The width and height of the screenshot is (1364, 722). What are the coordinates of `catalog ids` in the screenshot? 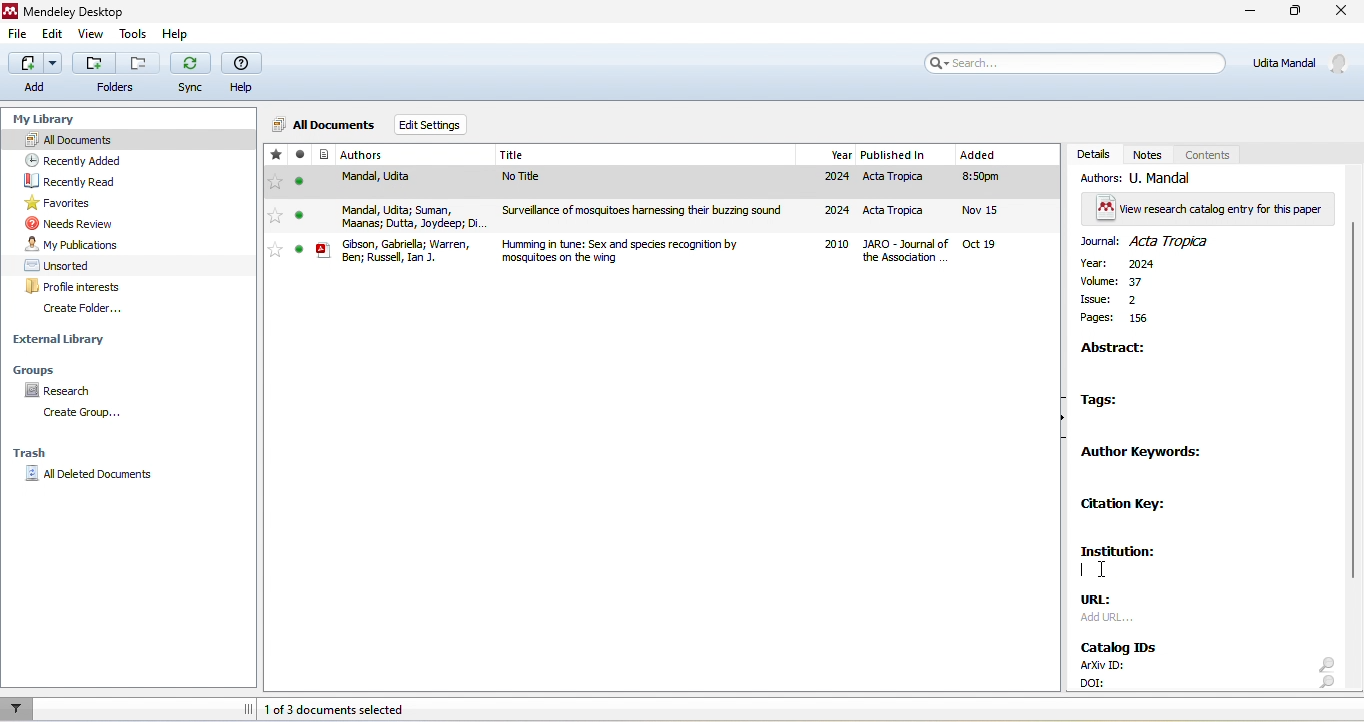 It's located at (1122, 644).